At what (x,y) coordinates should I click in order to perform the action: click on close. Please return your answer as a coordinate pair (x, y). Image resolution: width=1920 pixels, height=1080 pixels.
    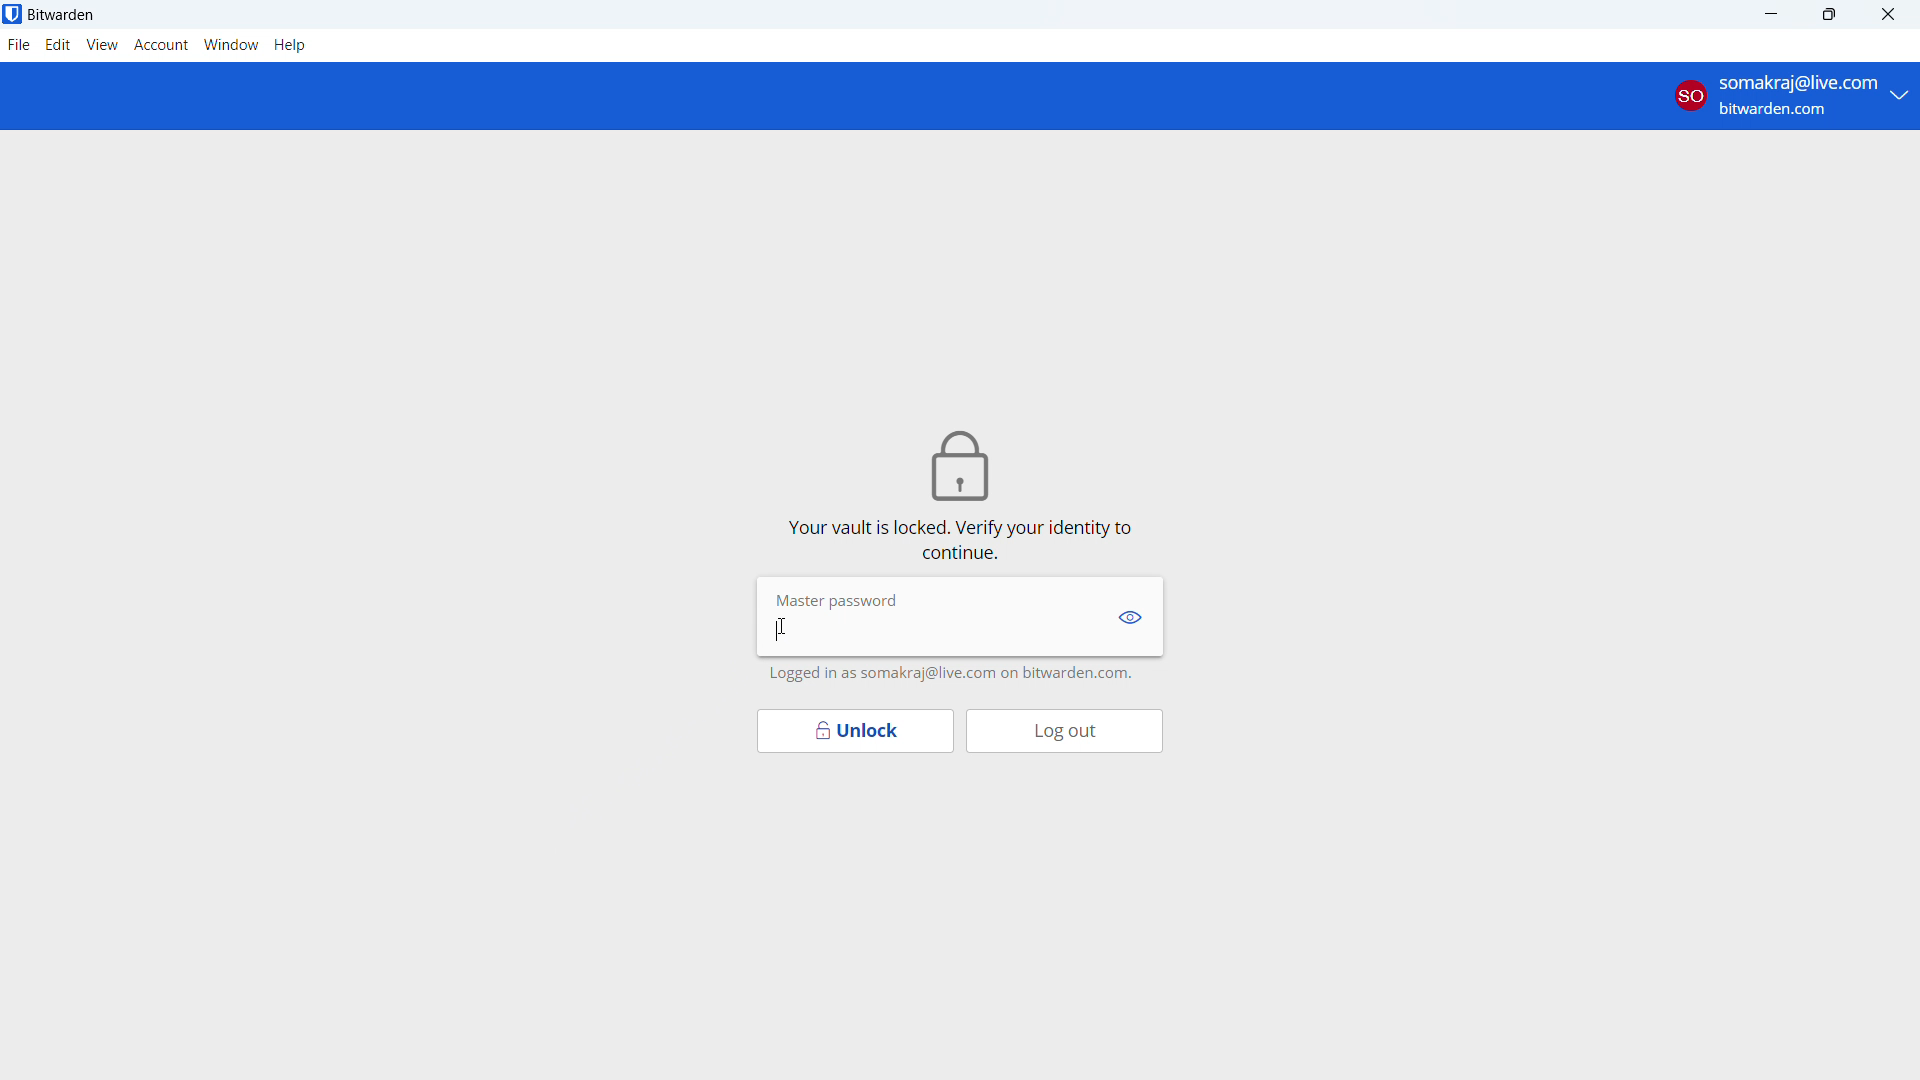
    Looking at the image, I should click on (1887, 15).